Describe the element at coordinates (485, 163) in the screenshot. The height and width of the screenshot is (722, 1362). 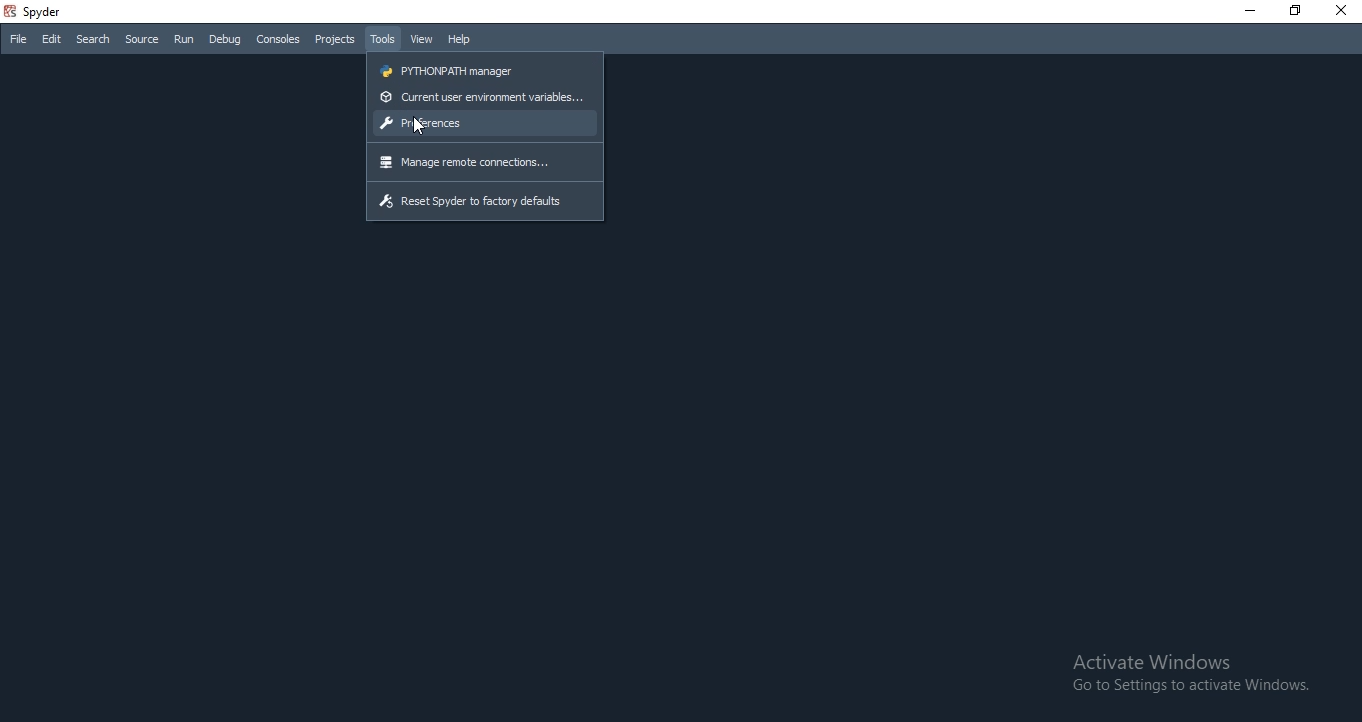
I see `manage remote connections` at that location.